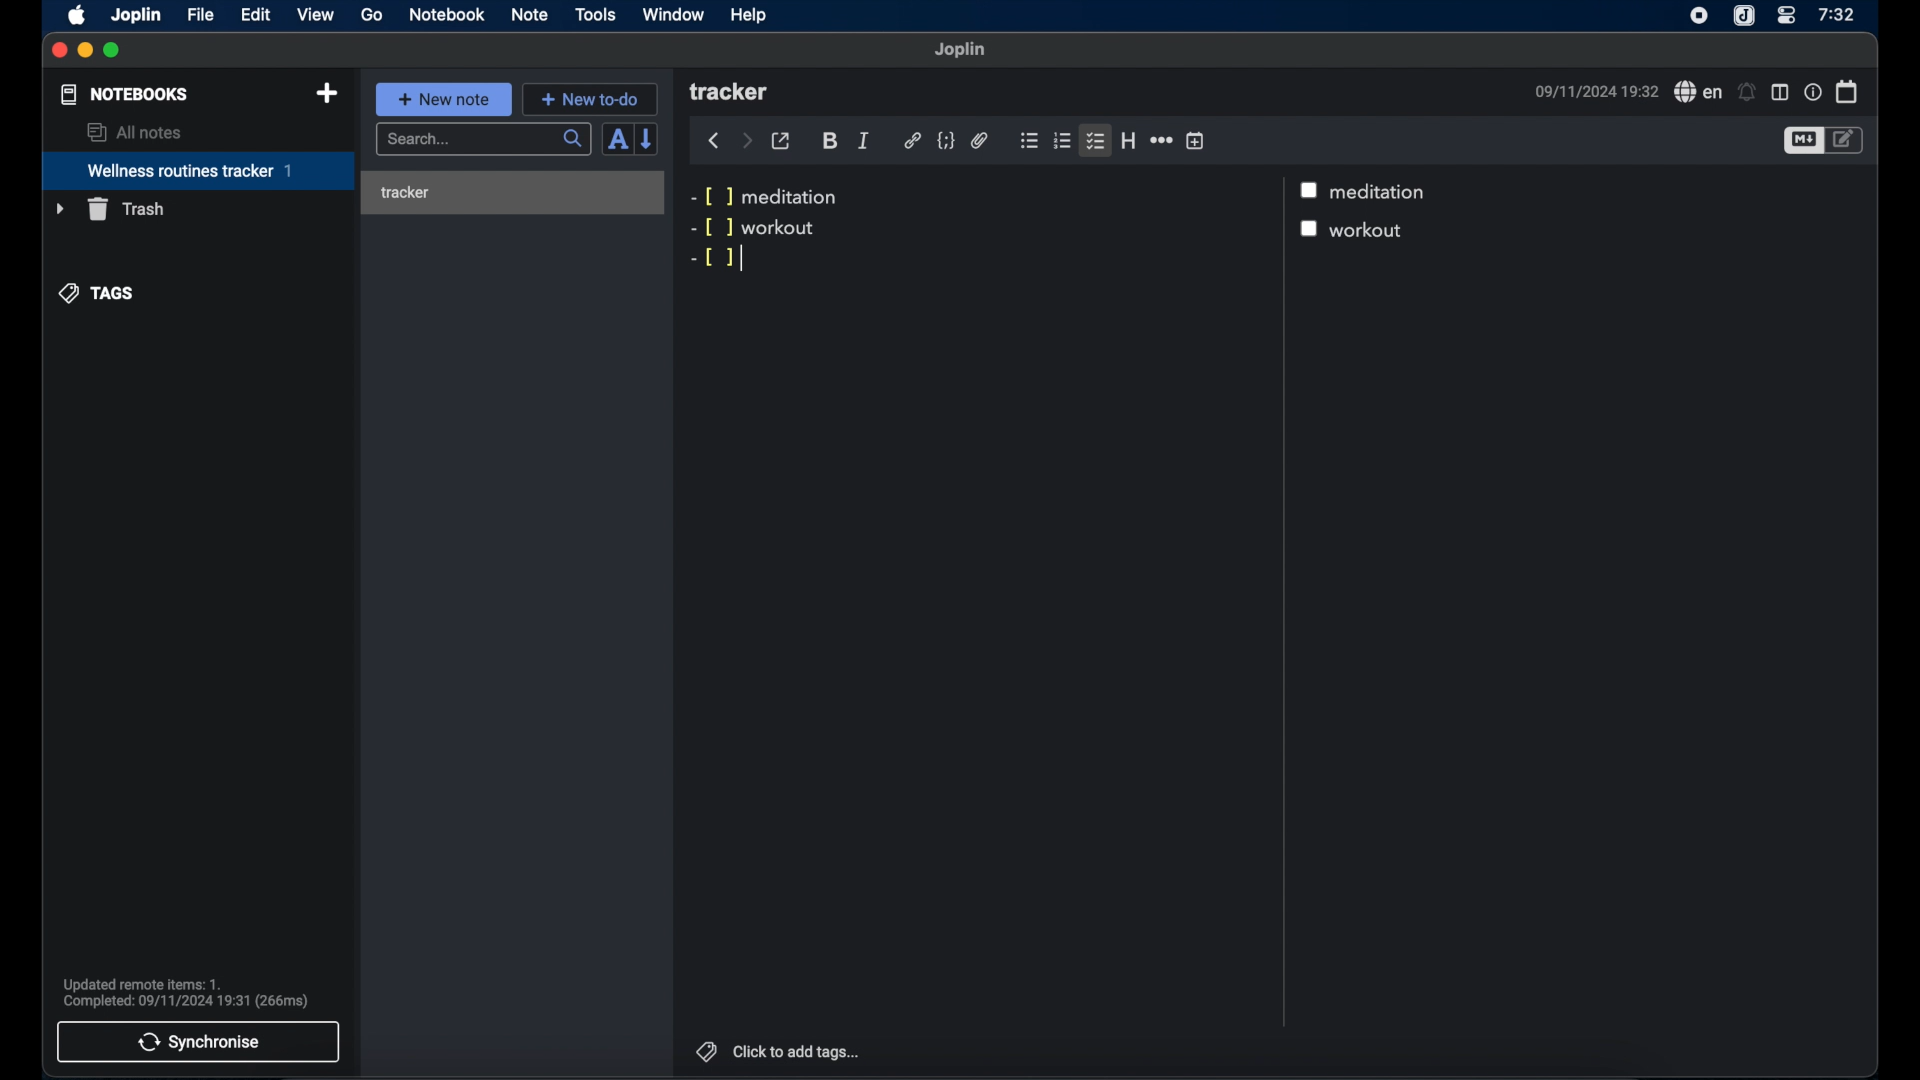 The image size is (1920, 1080). What do you see at coordinates (980, 142) in the screenshot?
I see `attach file` at bounding box center [980, 142].